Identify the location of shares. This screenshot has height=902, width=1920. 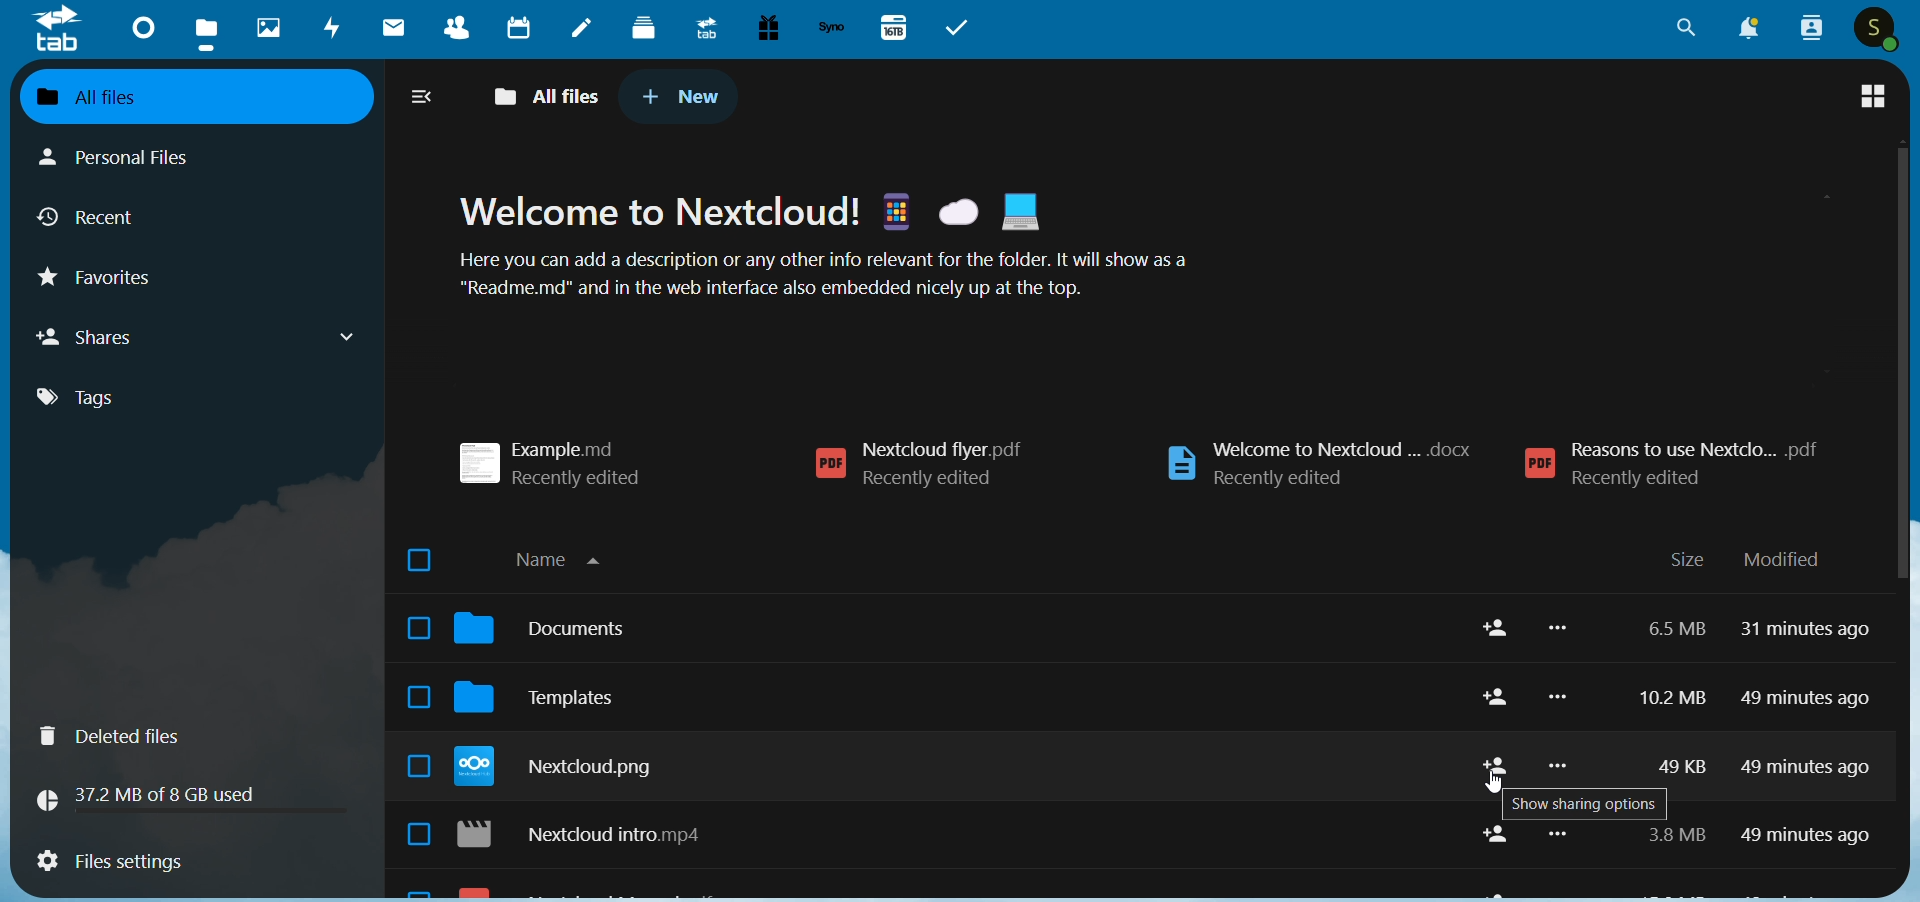
(200, 336).